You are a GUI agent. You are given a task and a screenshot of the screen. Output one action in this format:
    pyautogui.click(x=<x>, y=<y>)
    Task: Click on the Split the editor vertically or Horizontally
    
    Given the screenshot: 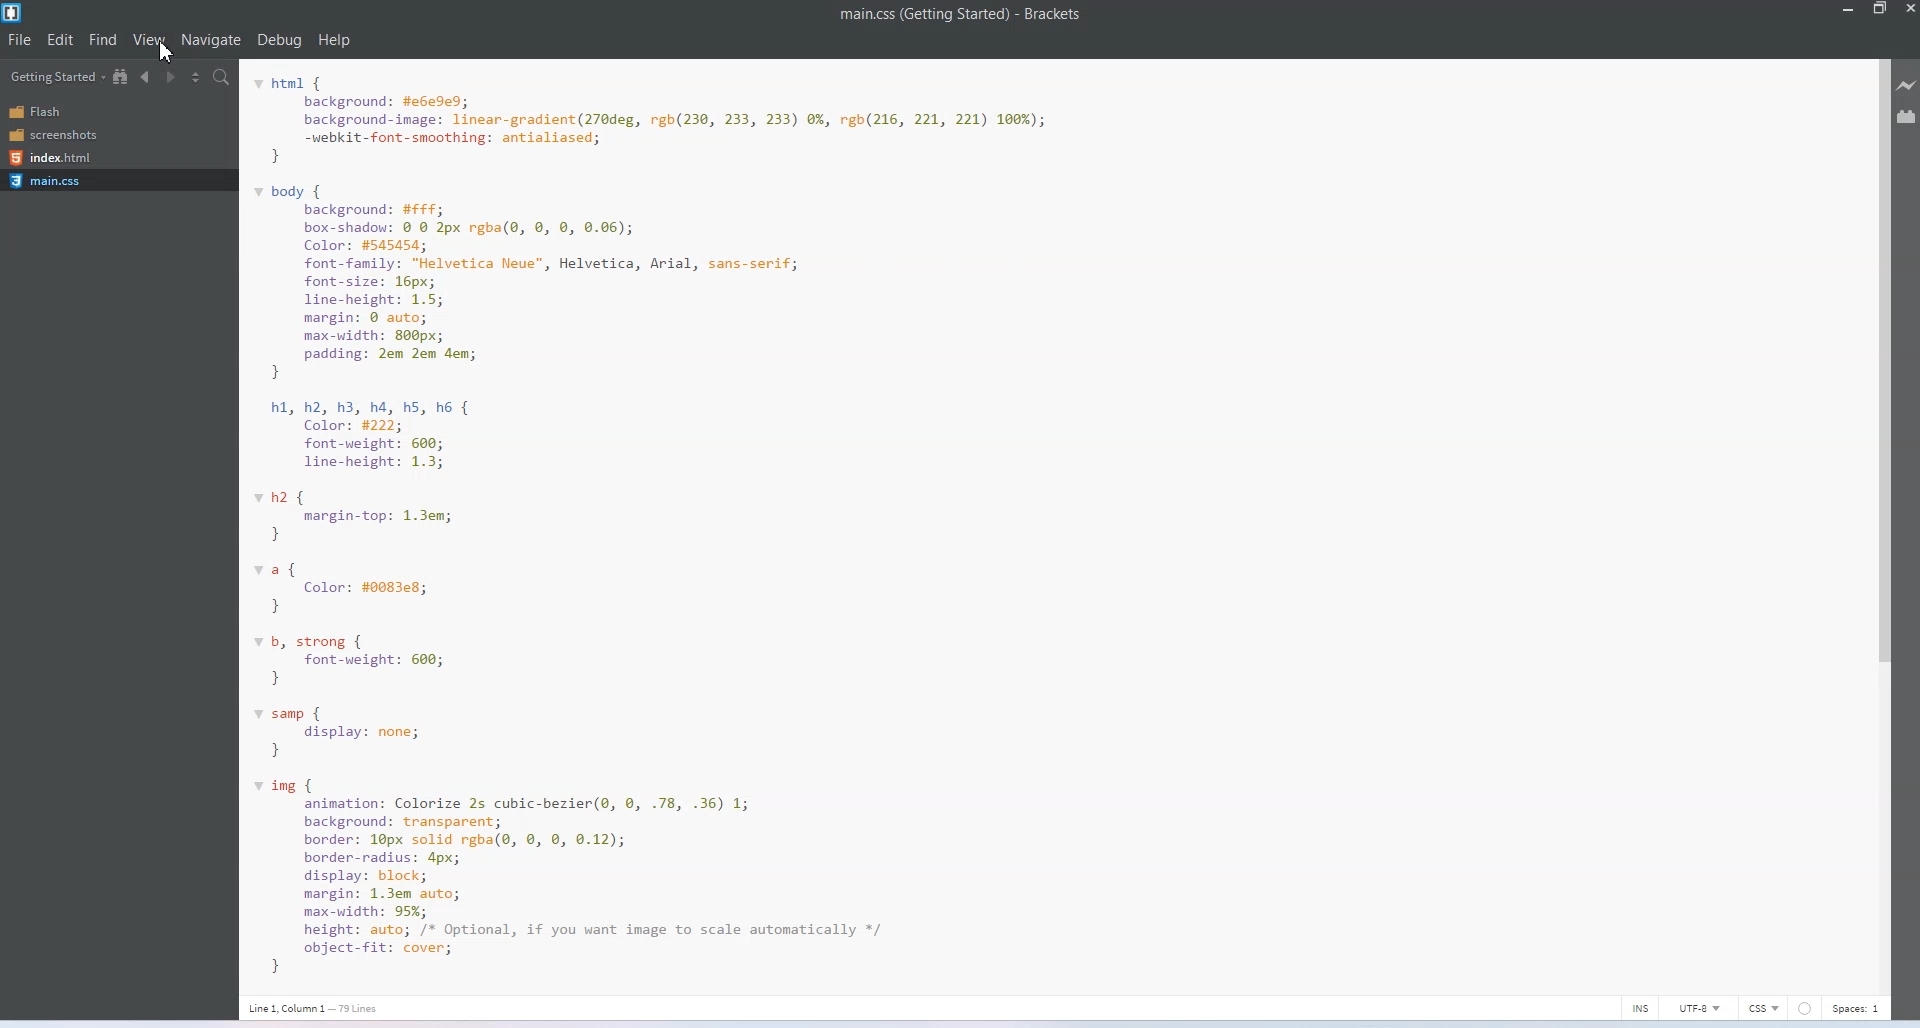 What is the action you would take?
    pyautogui.click(x=196, y=78)
    